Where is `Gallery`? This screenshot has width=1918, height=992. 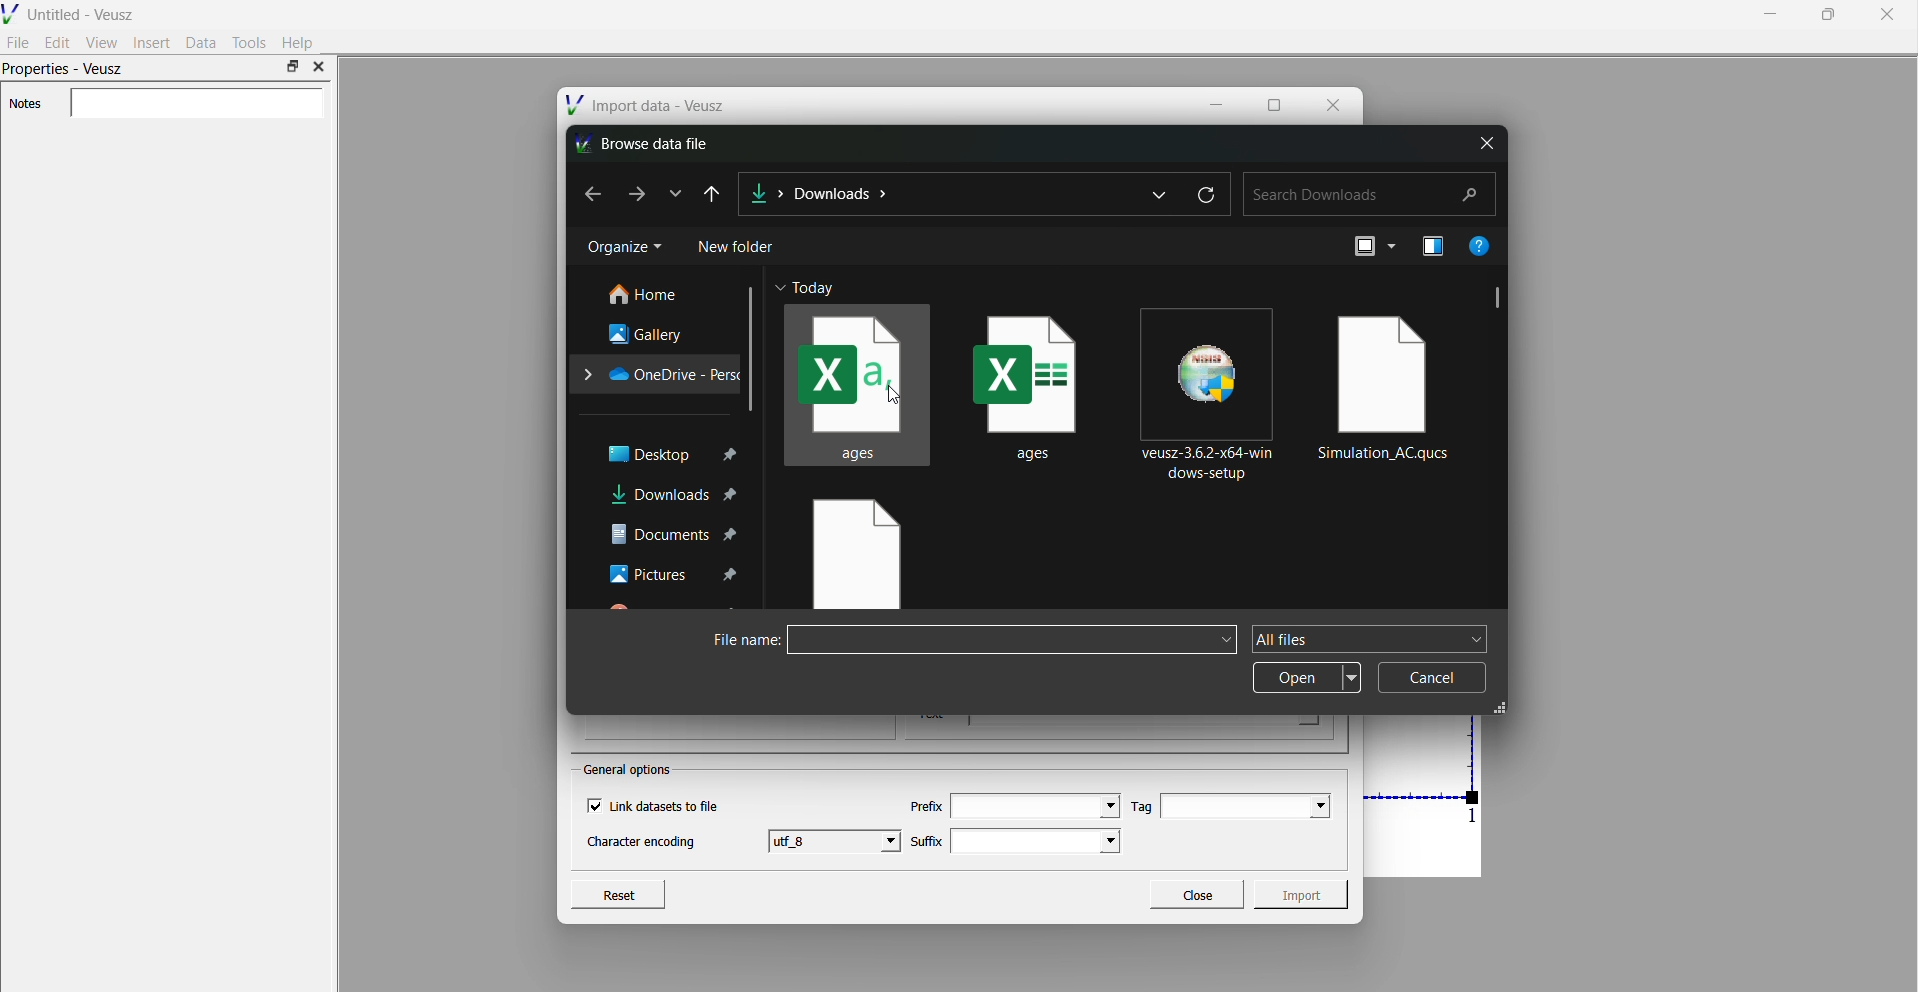
Gallery is located at coordinates (650, 333).